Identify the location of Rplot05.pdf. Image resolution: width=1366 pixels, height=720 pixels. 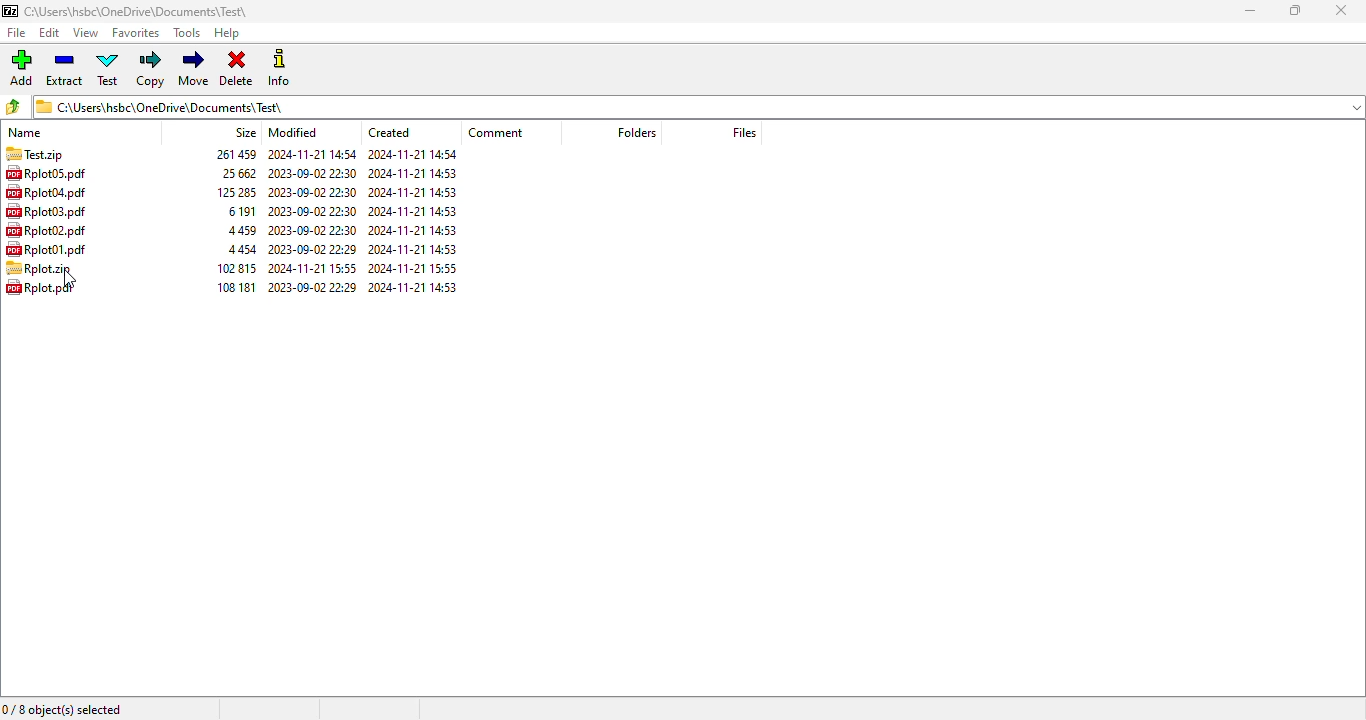
(56, 173).